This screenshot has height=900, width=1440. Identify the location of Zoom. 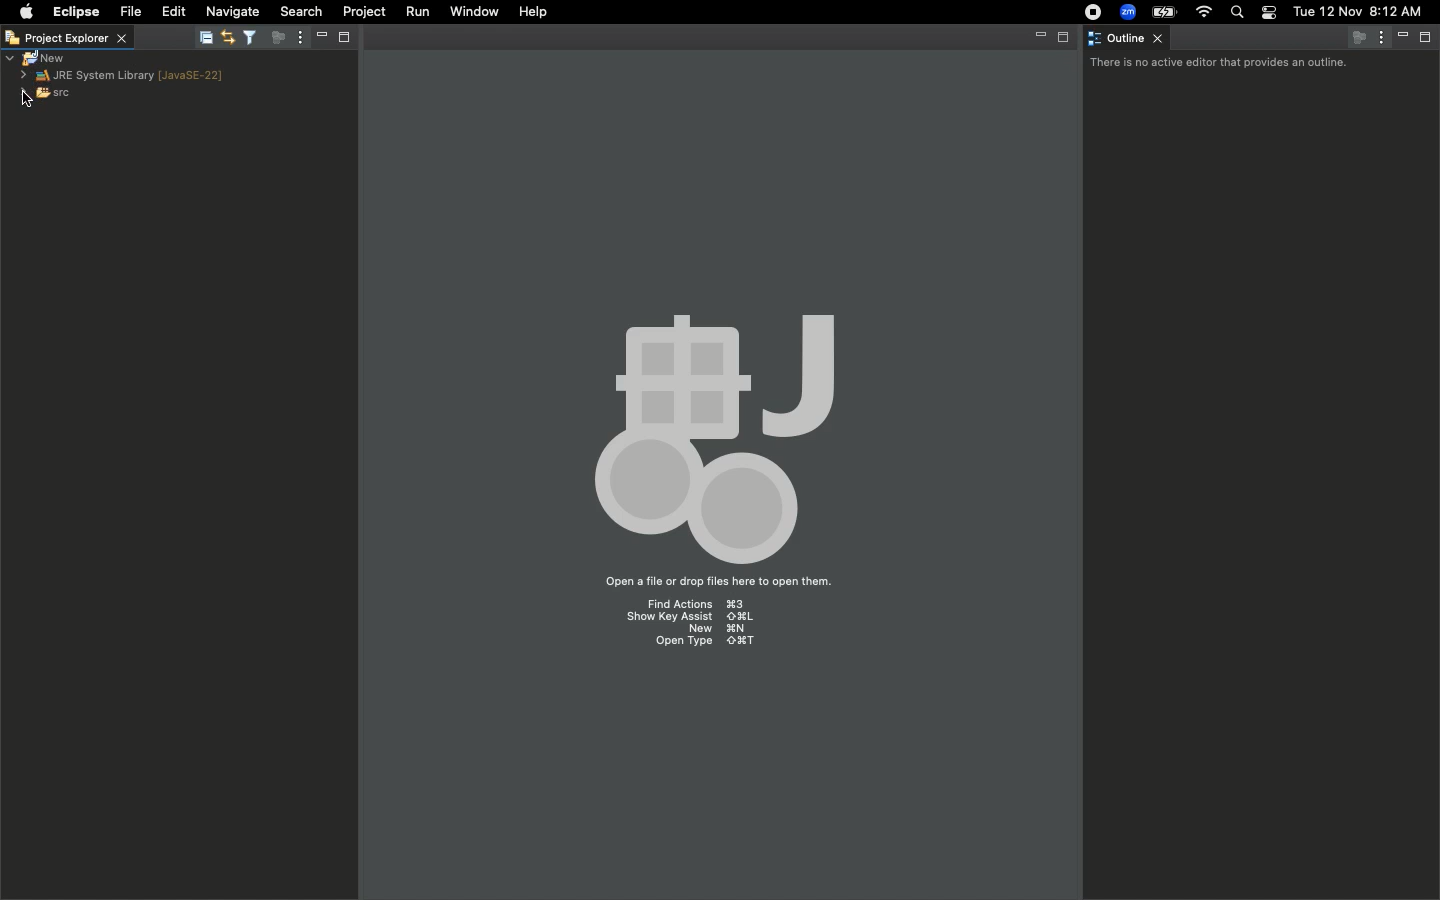
(1125, 12).